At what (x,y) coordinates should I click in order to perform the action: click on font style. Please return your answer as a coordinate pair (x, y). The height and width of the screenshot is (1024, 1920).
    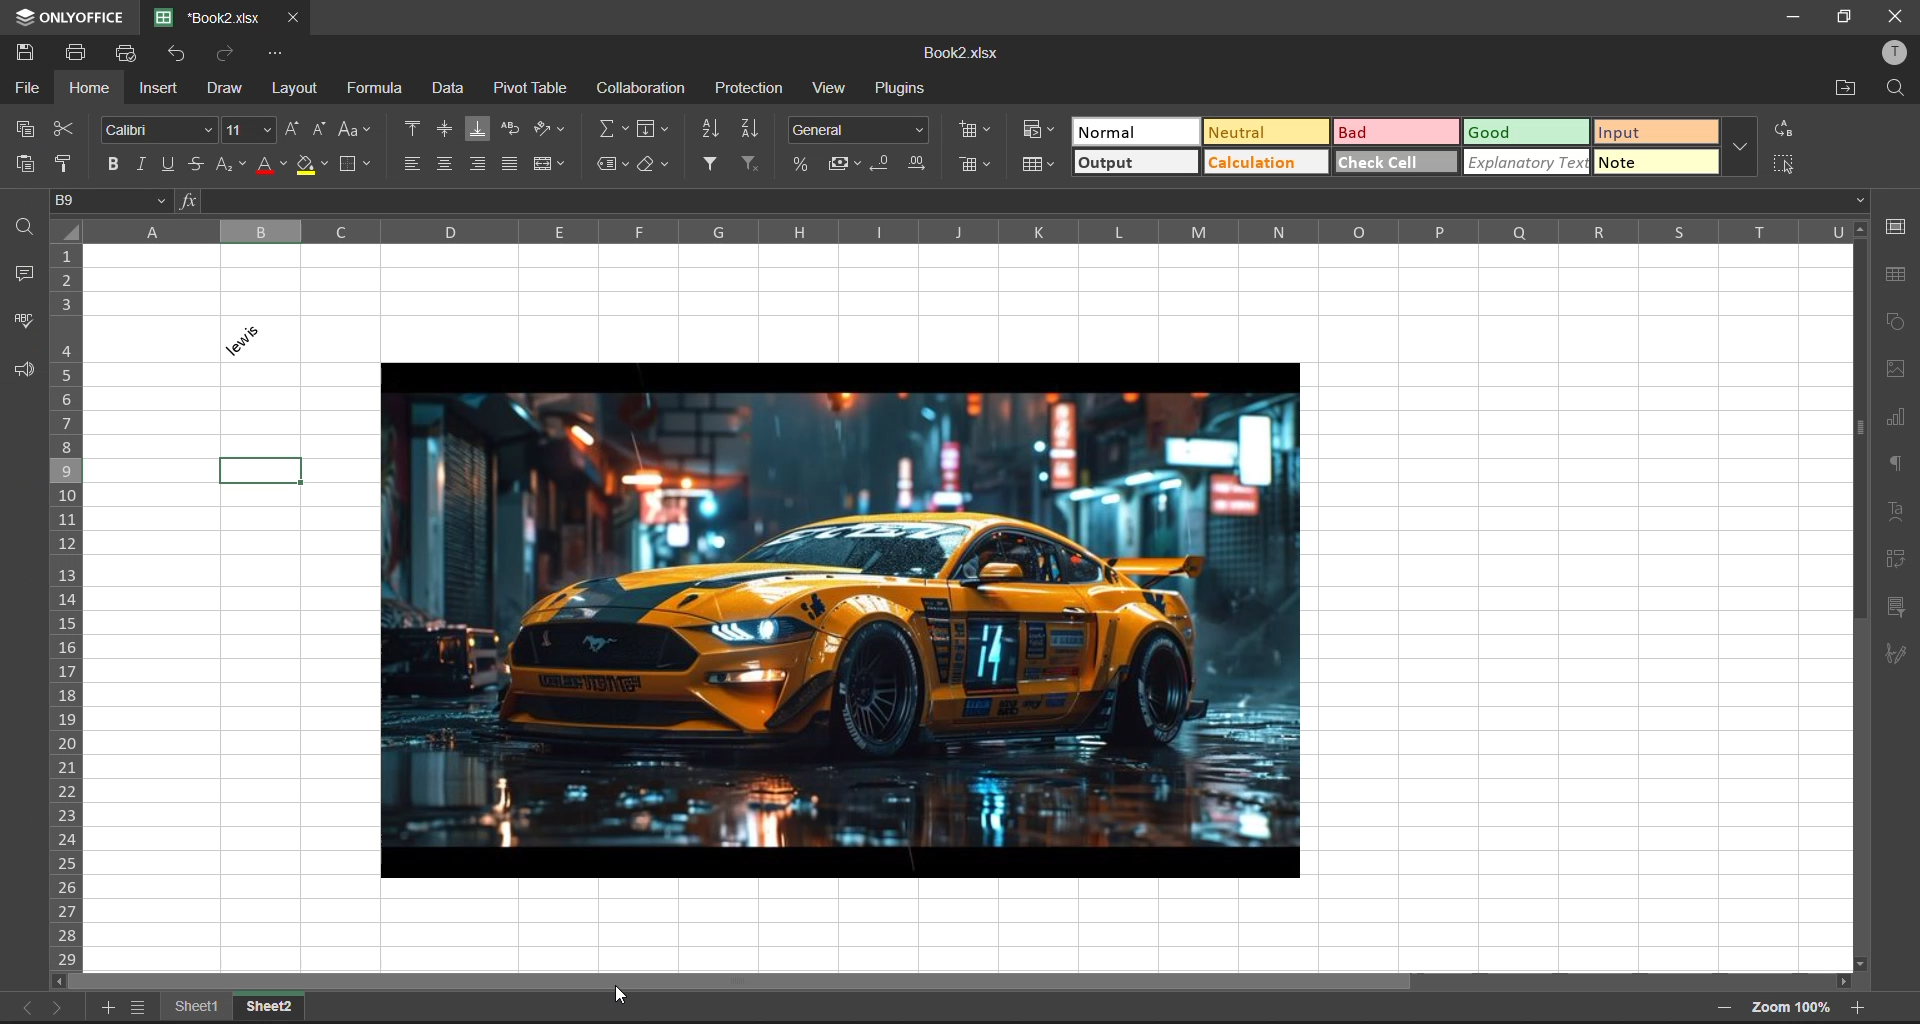
    Looking at the image, I should click on (161, 130).